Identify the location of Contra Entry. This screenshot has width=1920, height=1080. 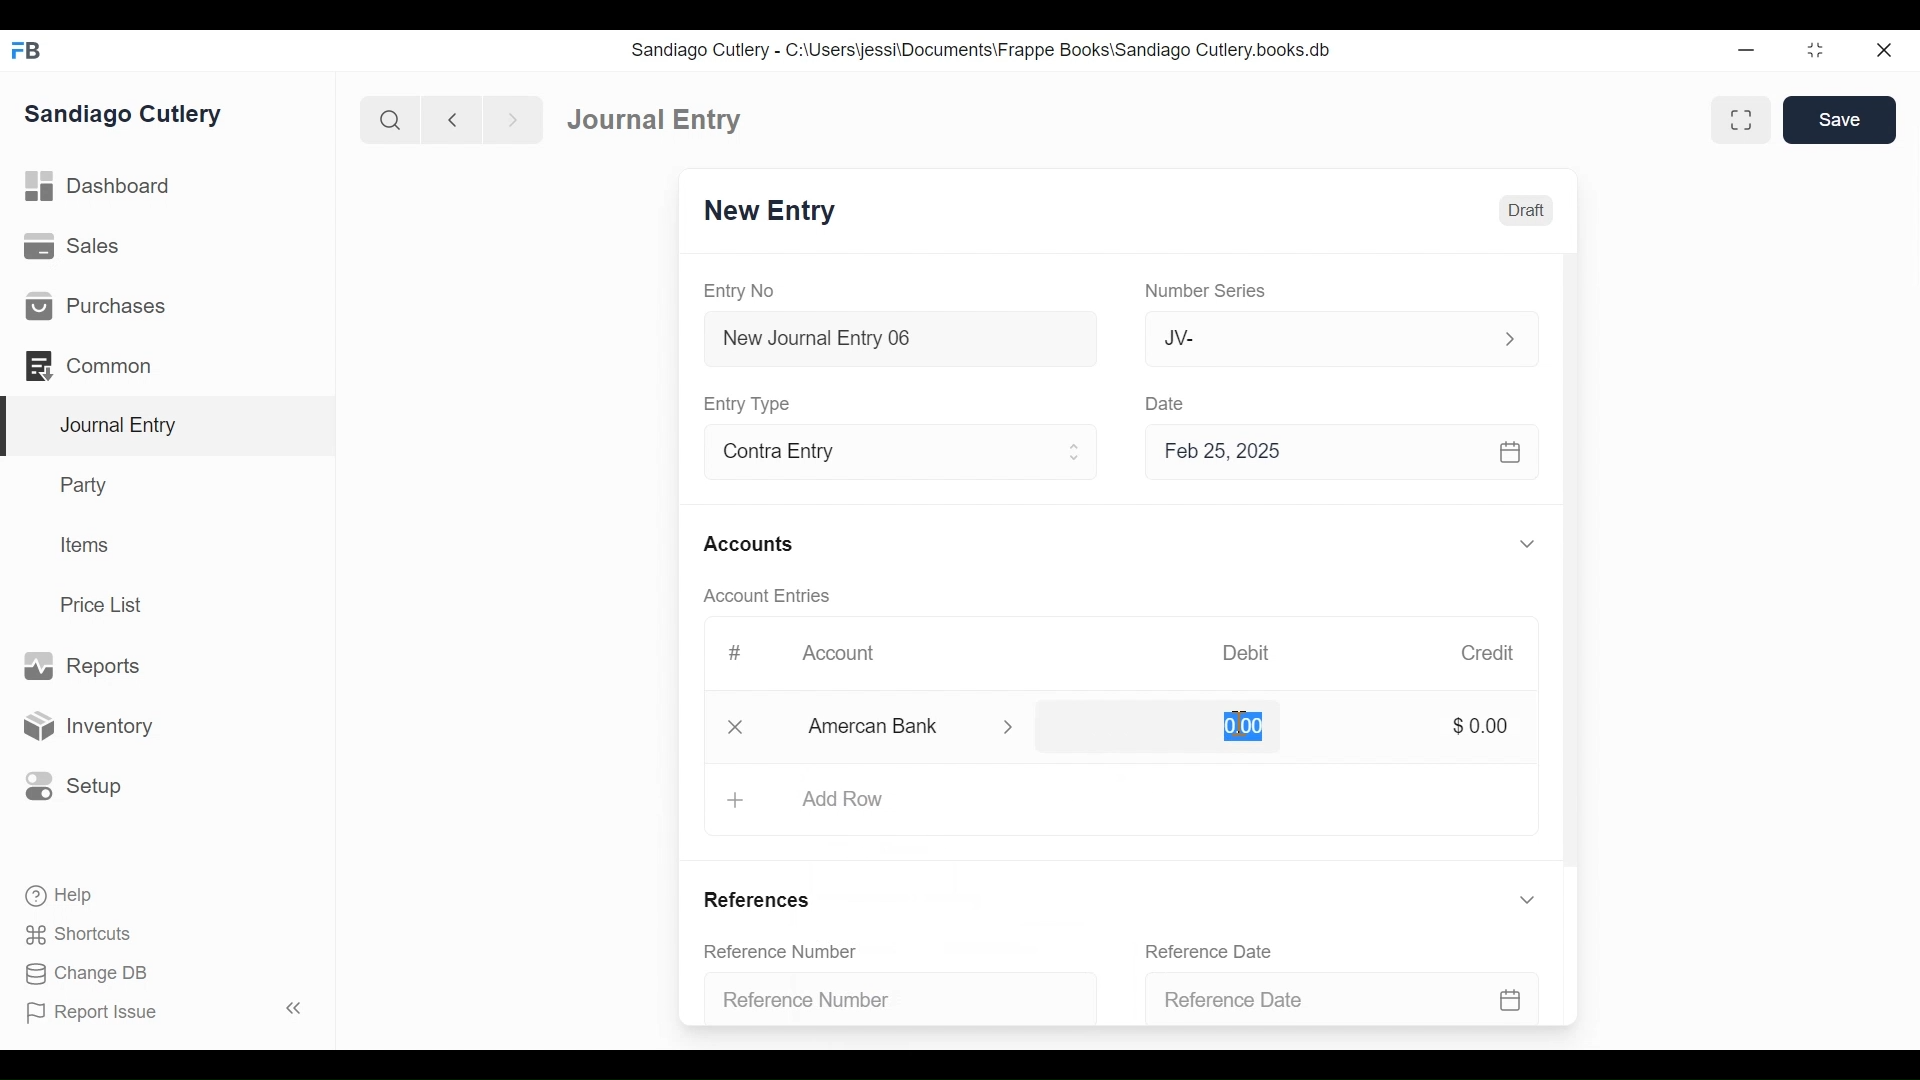
(868, 454).